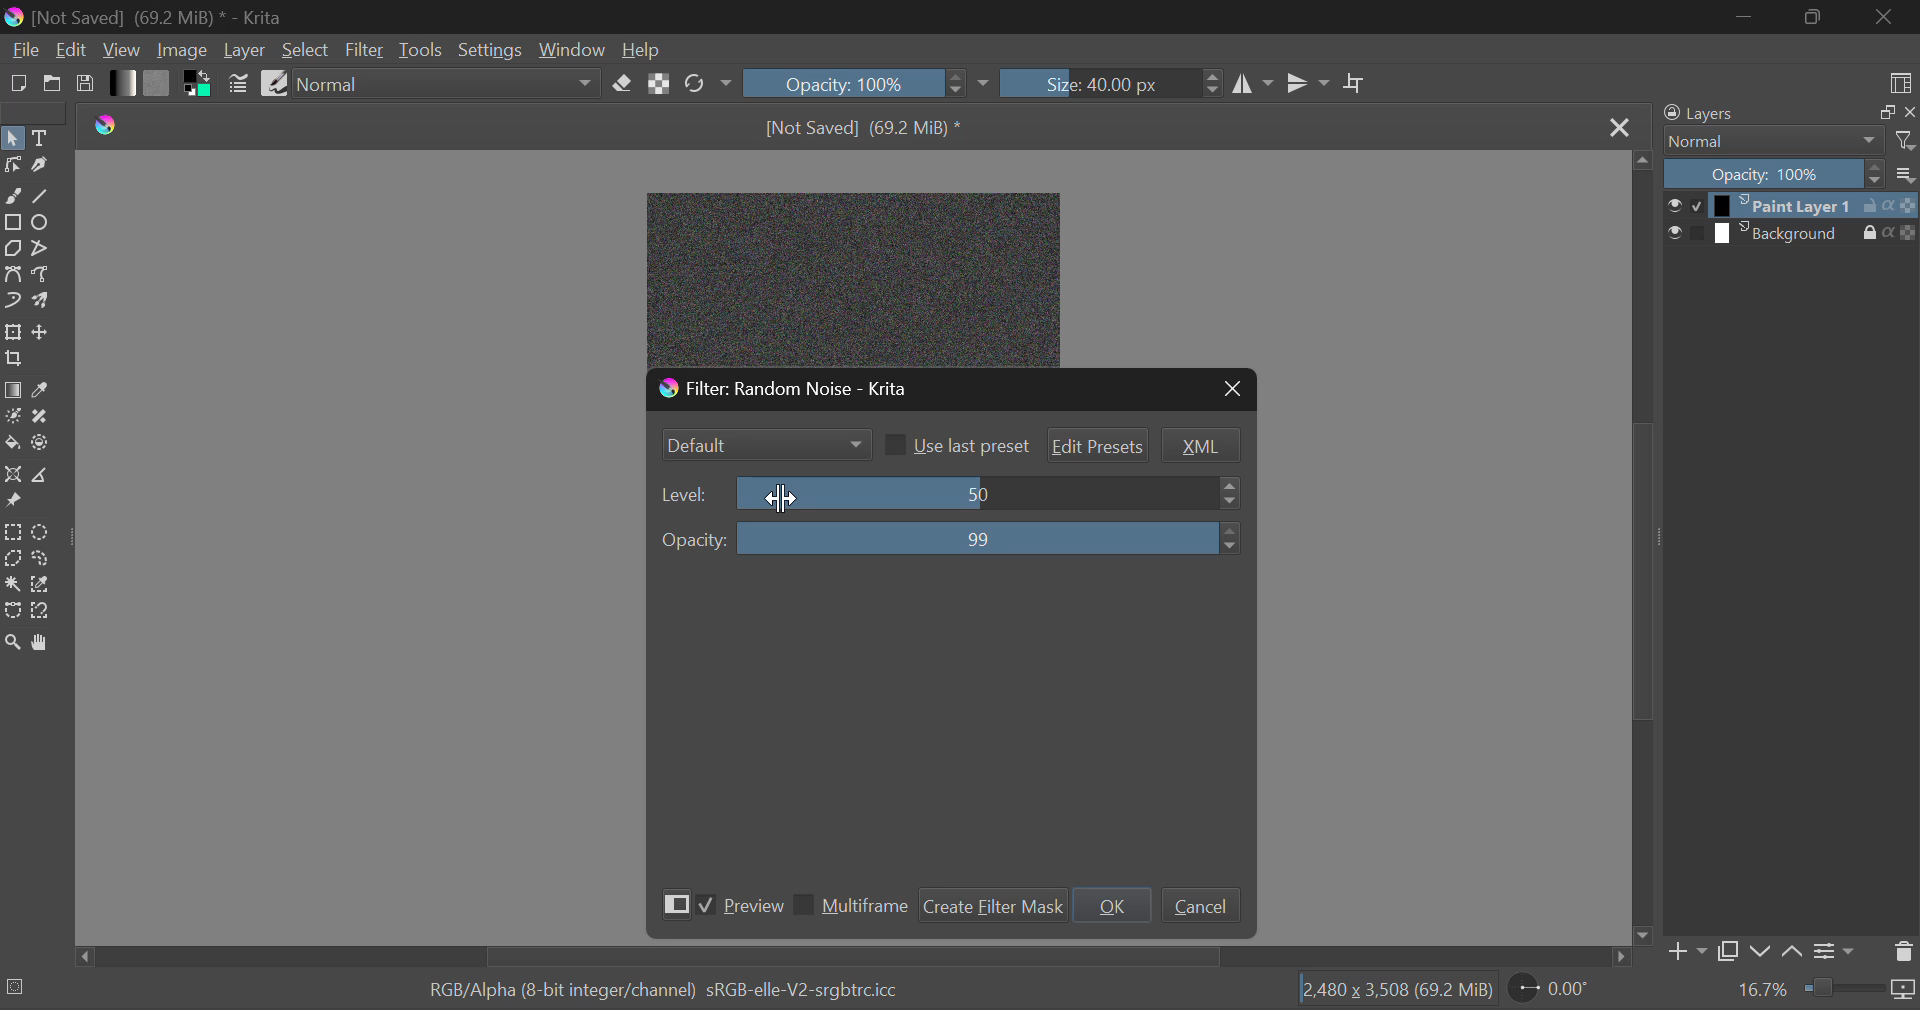  Describe the element at coordinates (12, 390) in the screenshot. I see `Gradient Fill` at that location.